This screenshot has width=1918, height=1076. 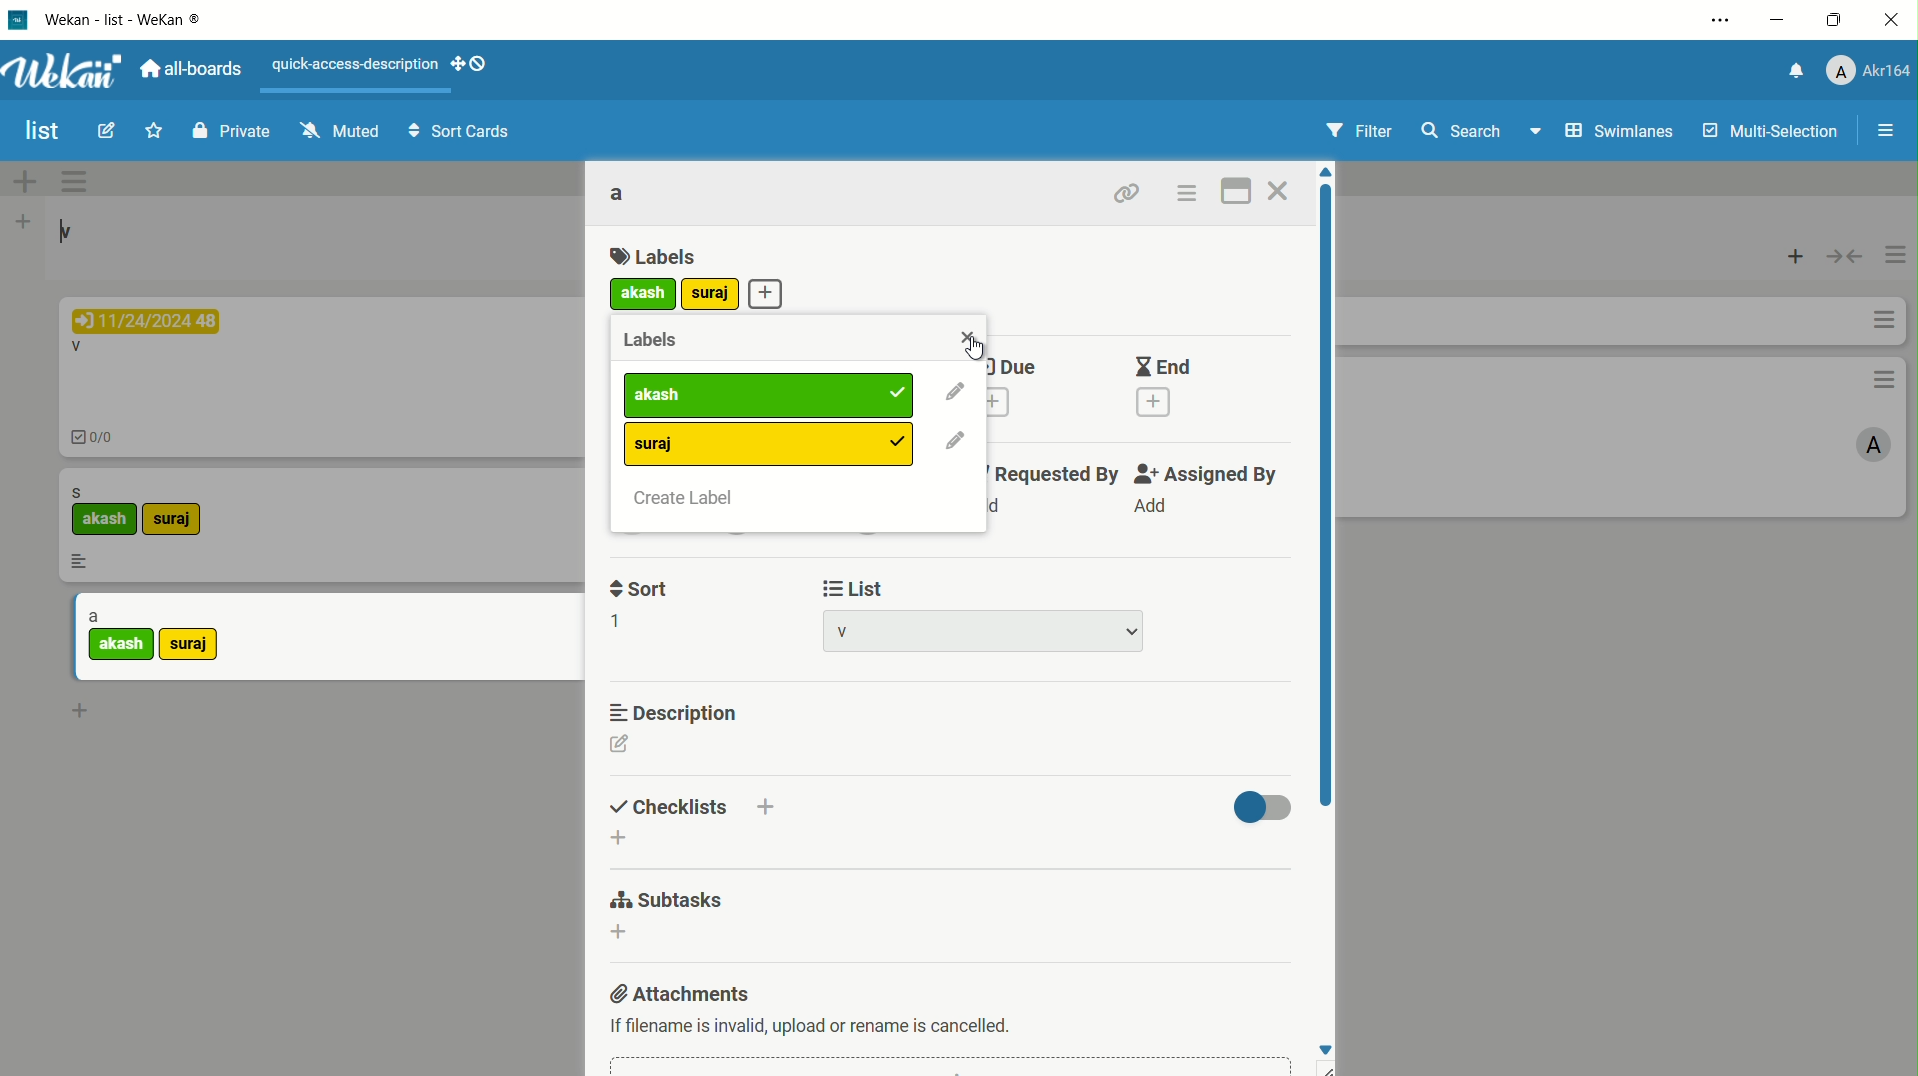 What do you see at coordinates (1132, 632) in the screenshot?
I see `dropdown` at bounding box center [1132, 632].